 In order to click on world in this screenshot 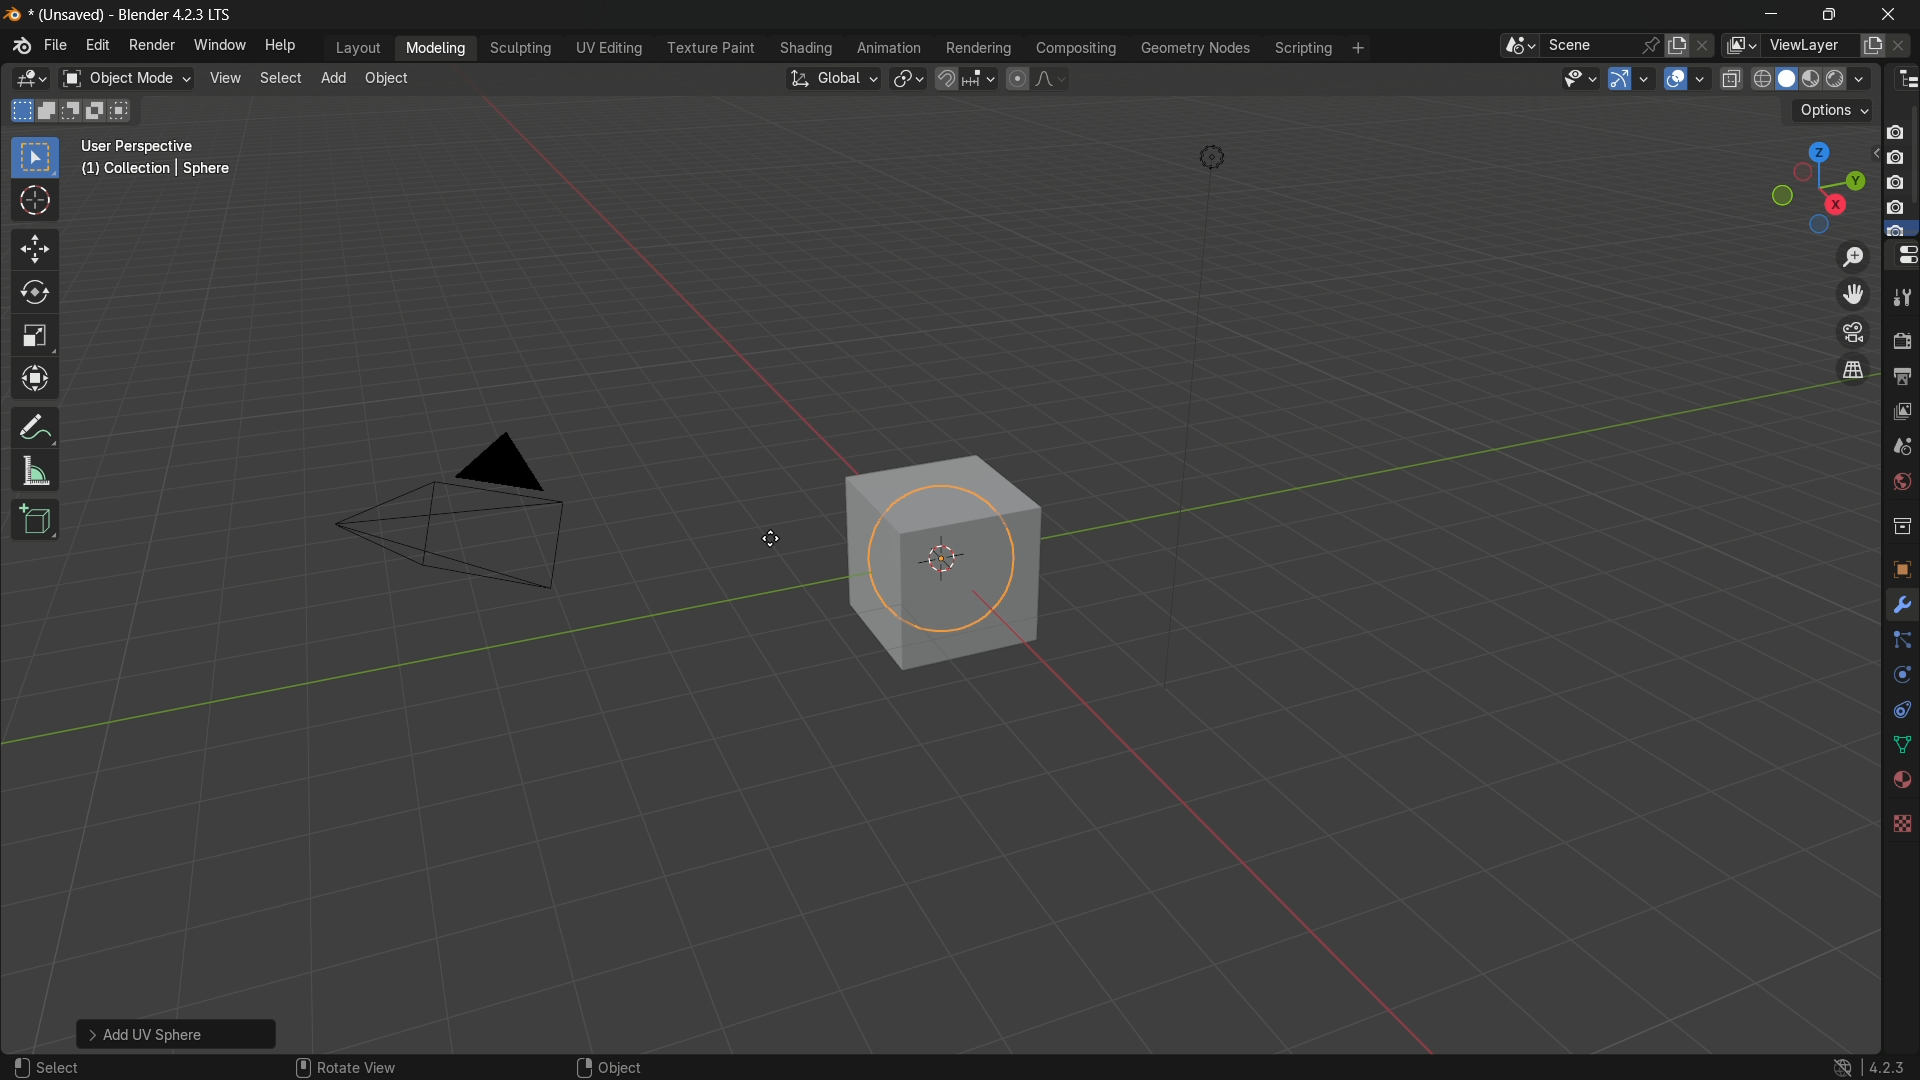, I will do `click(1902, 482)`.